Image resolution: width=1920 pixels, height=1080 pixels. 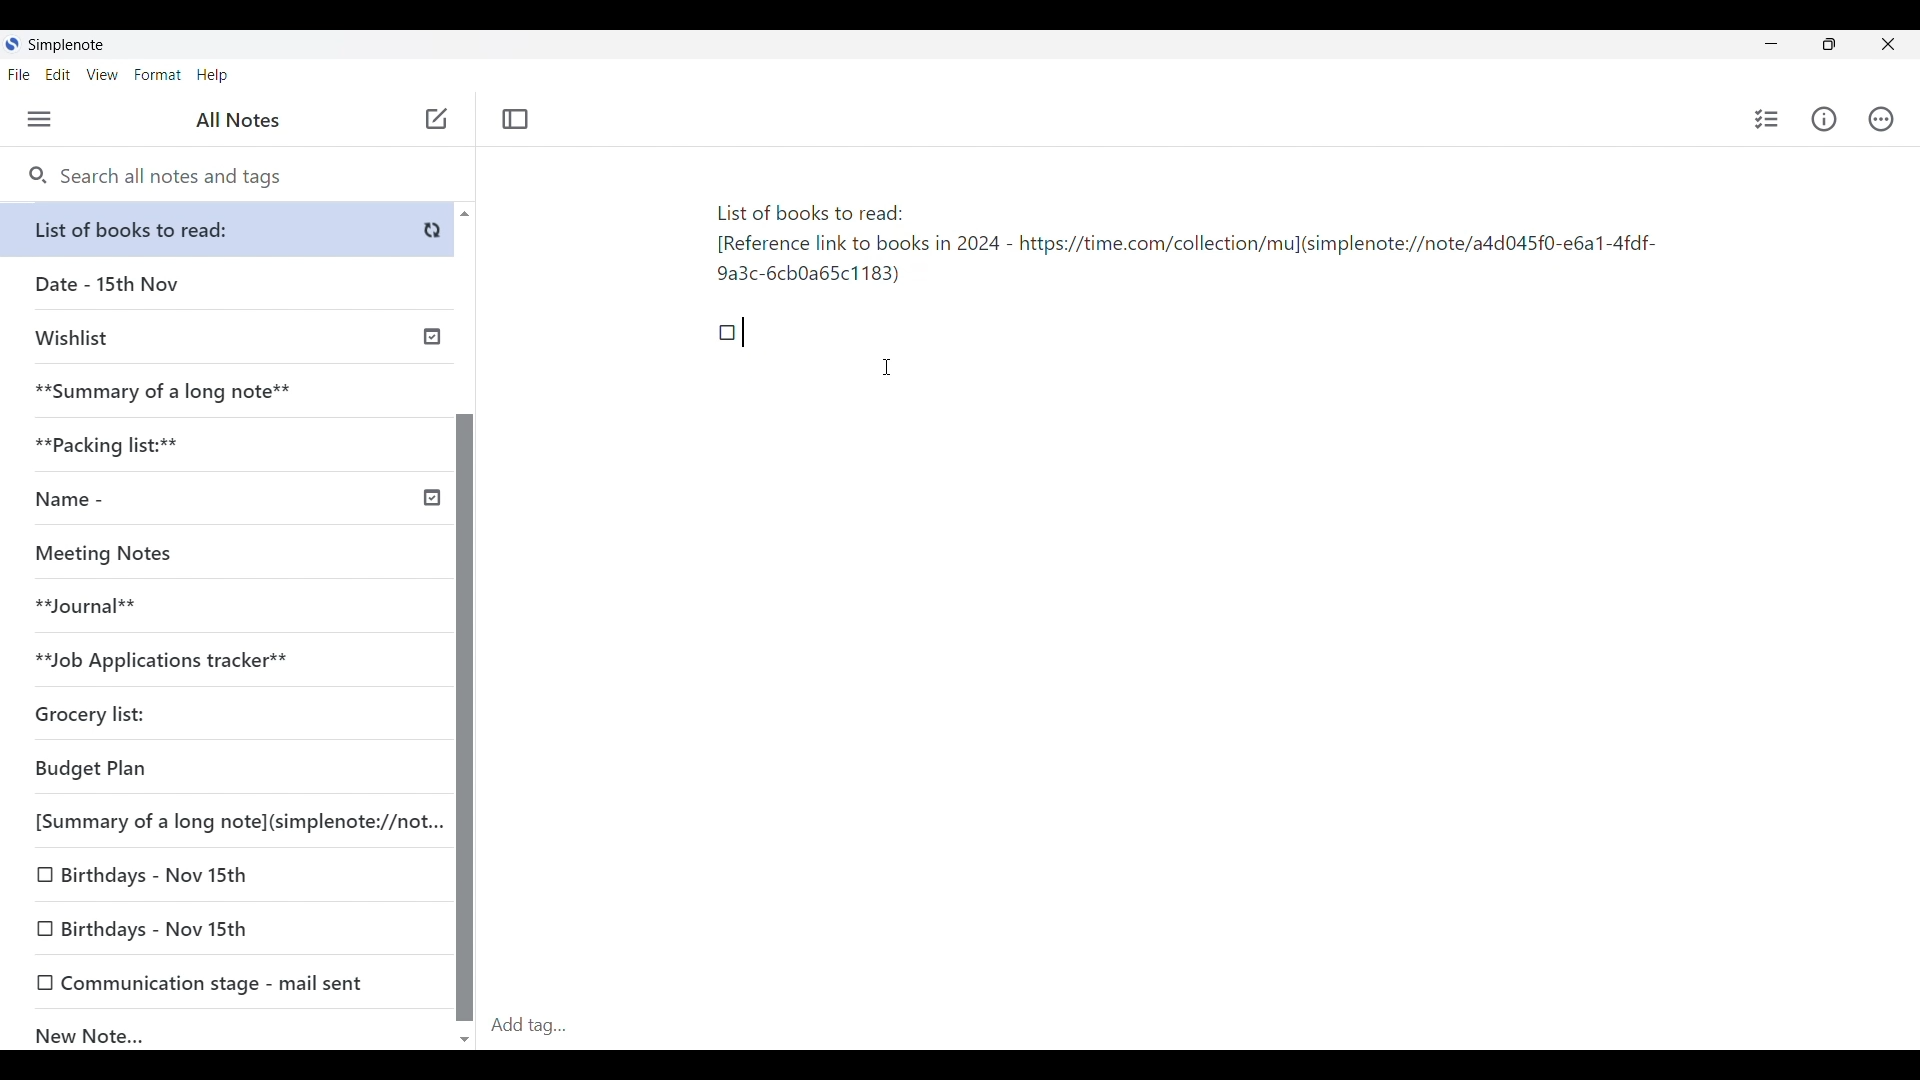 I want to click on Budget Plan, so click(x=224, y=770).